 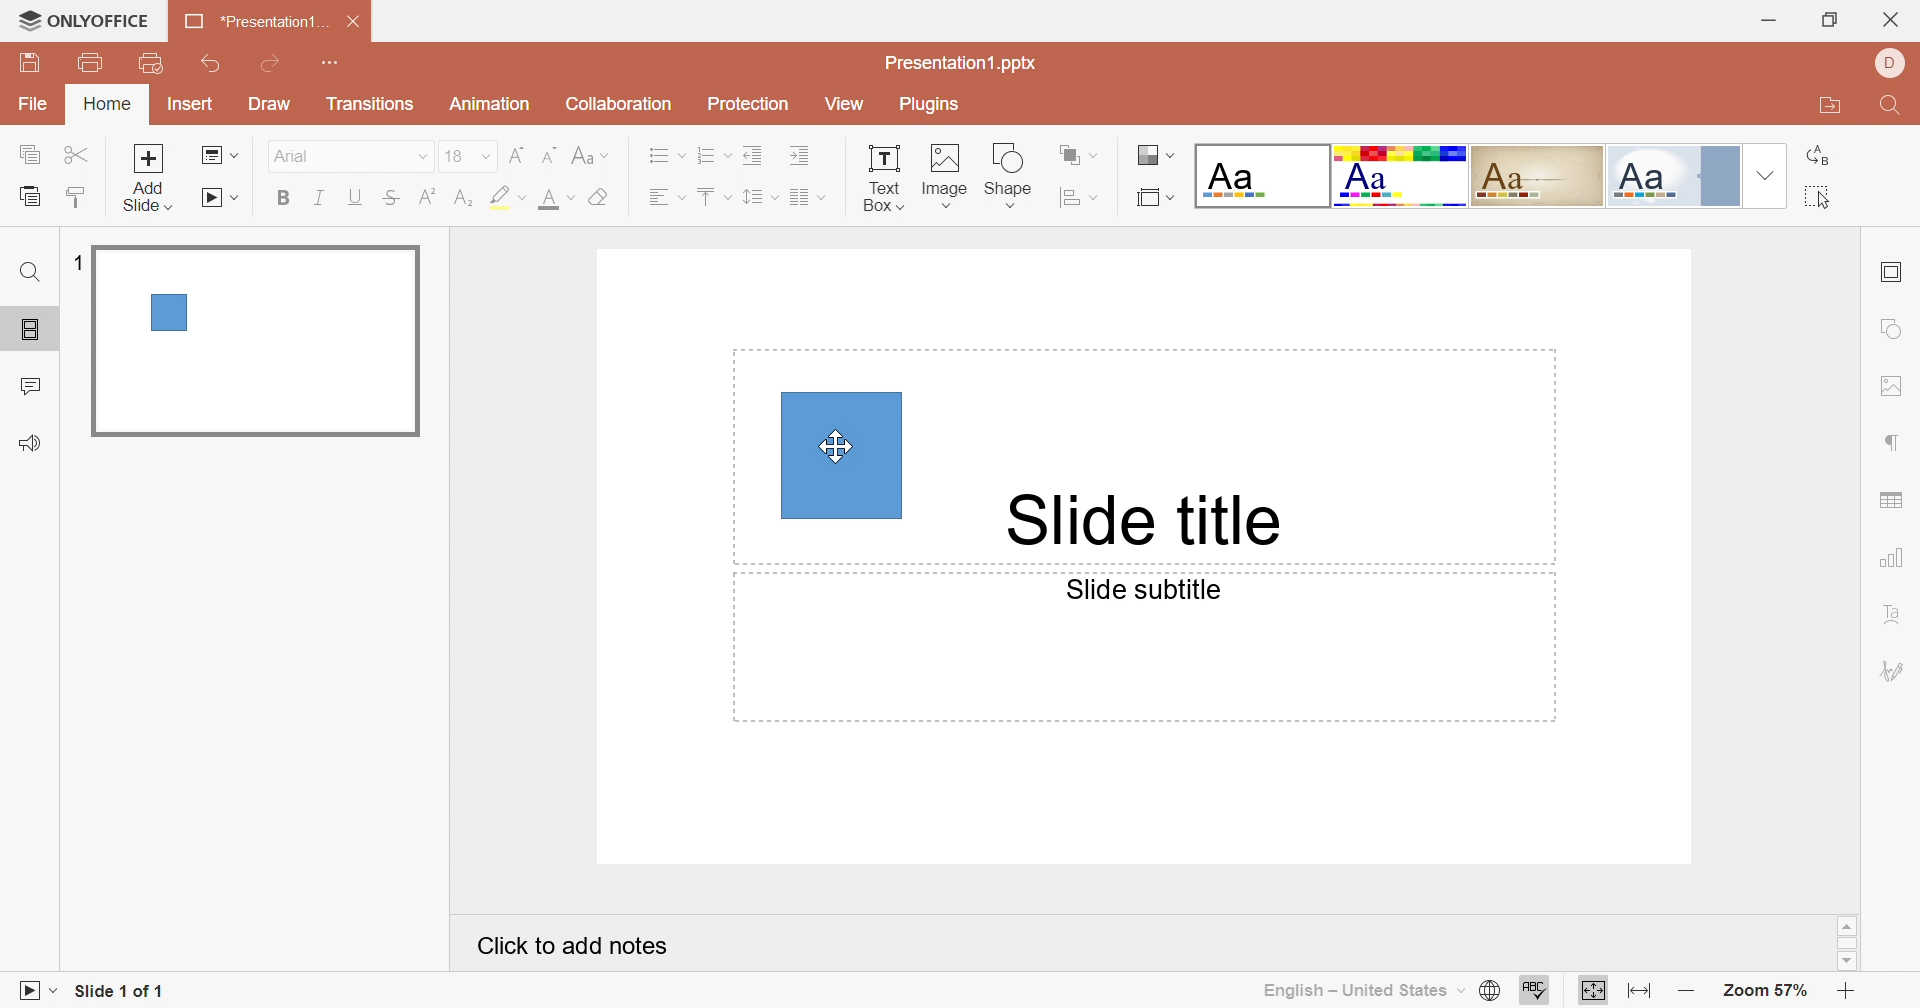 What do you see at coordinates (1894, 667) in the screenshot?
I see `Signature settings` at bounding box center [1894, 667].